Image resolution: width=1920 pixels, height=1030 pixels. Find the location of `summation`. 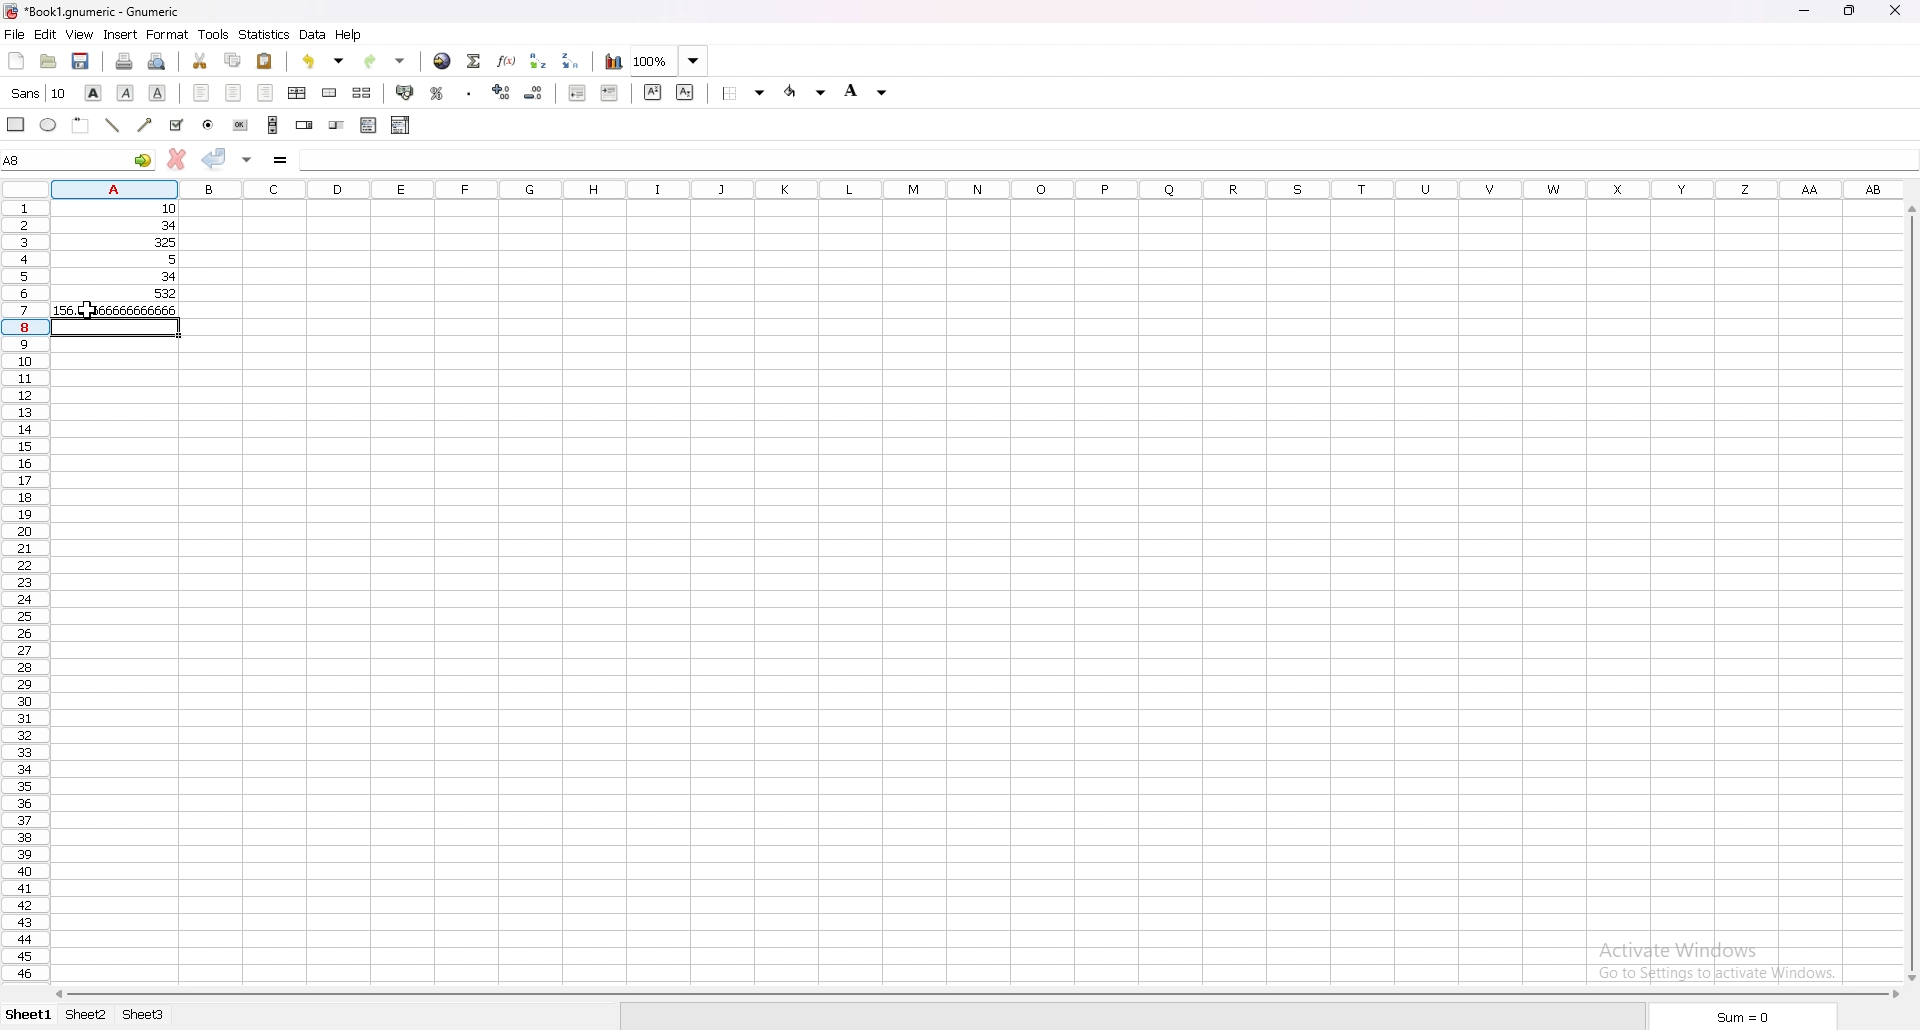

summation is located at coordinates (475, 61).